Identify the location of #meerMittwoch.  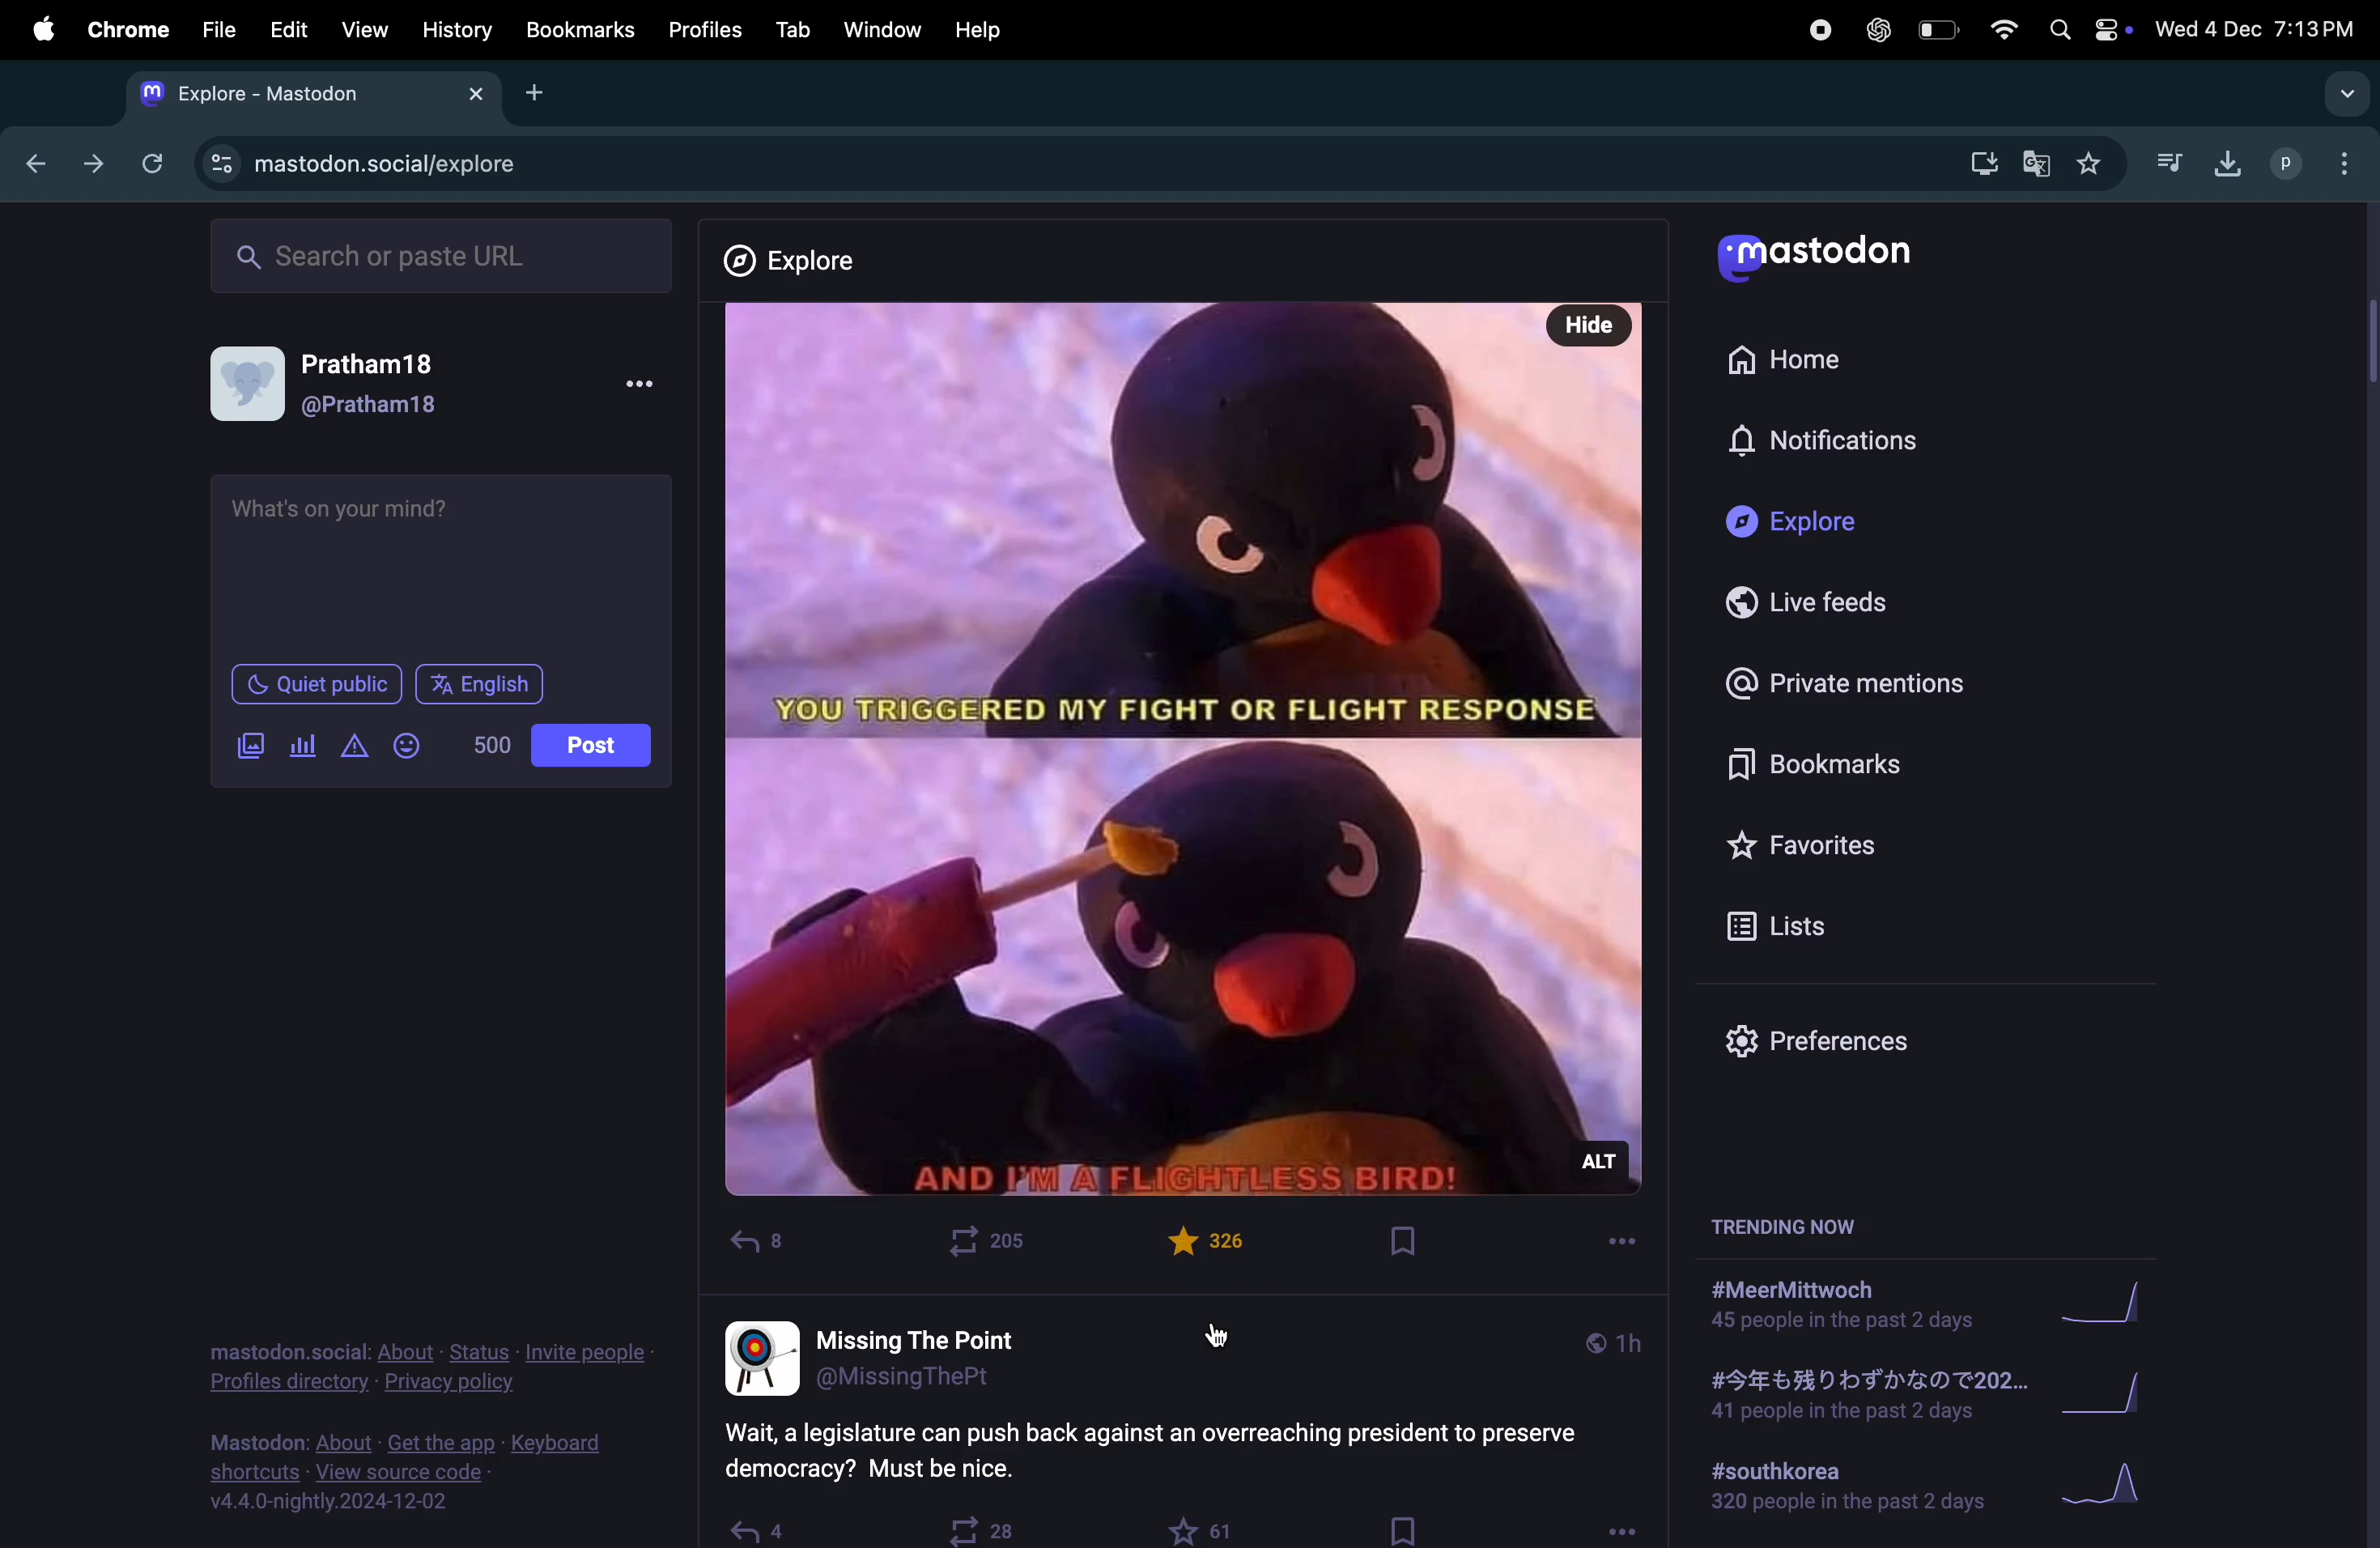
(1849, 1307).